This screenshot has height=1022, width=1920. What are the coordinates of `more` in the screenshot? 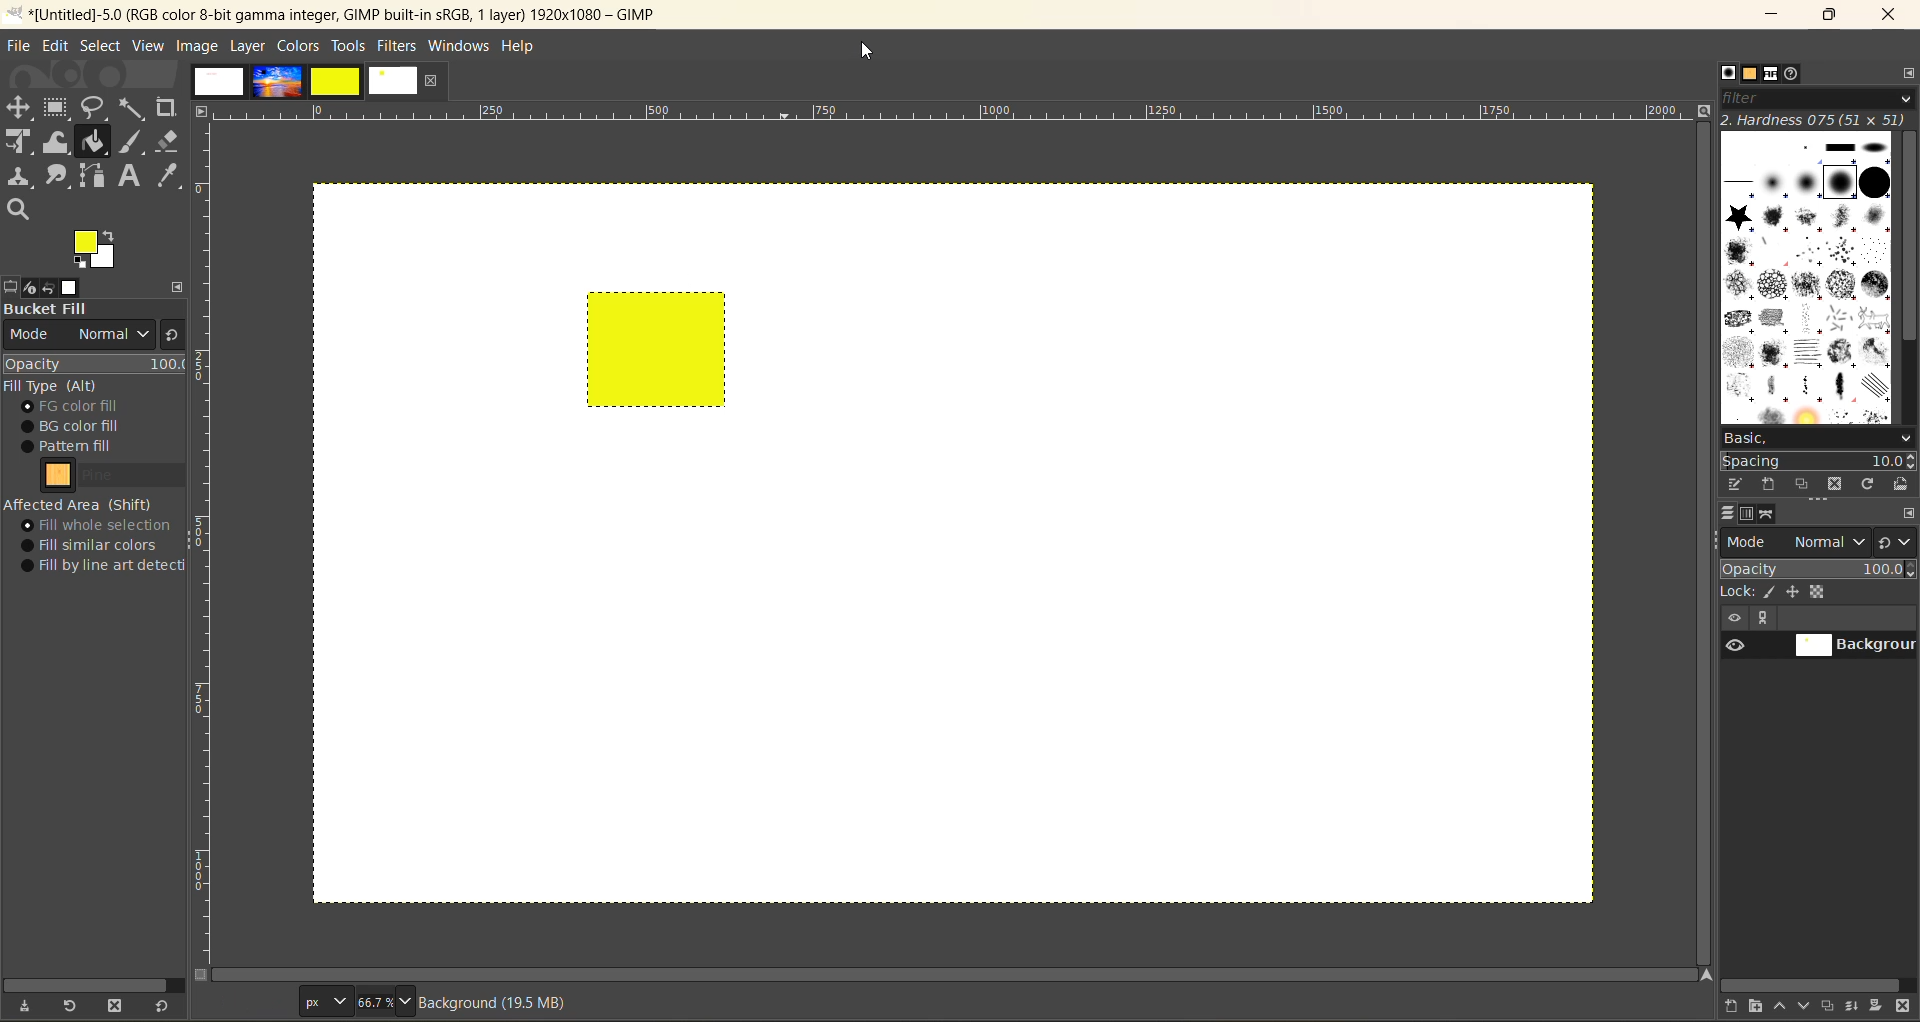 It's located at (1769, 619).